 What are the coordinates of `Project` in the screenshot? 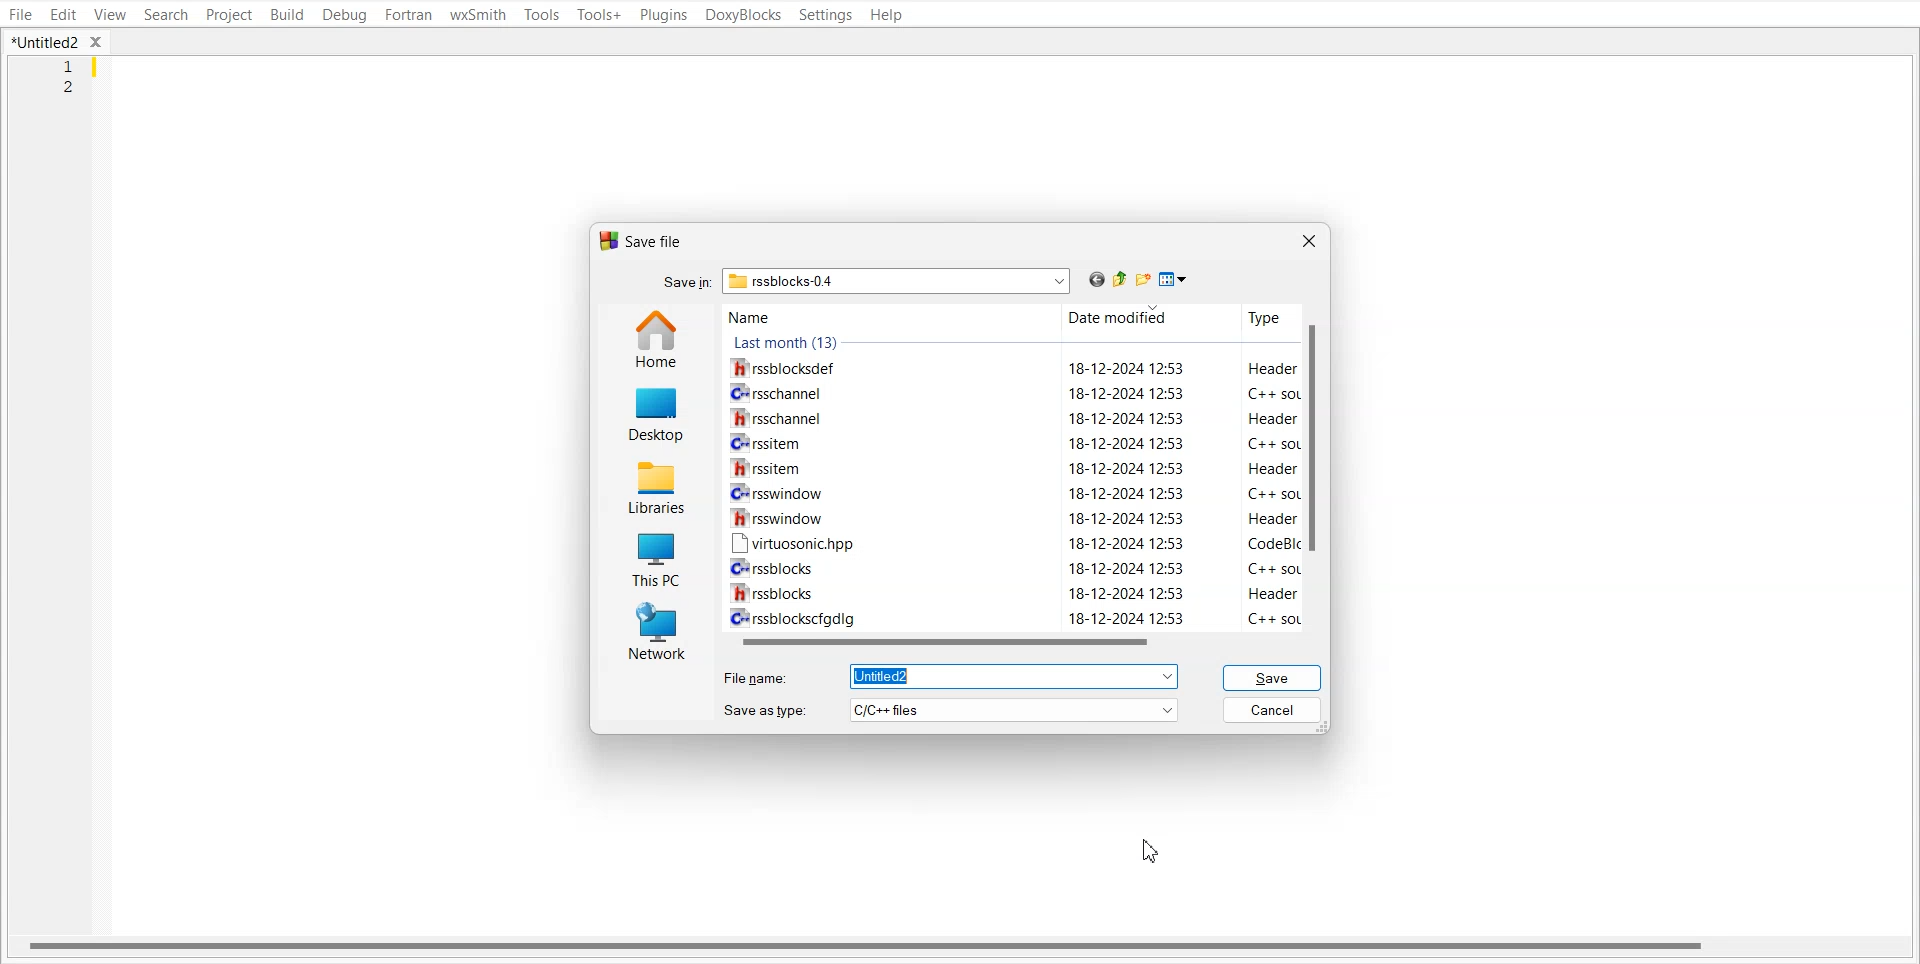 It's located at (227, 14).